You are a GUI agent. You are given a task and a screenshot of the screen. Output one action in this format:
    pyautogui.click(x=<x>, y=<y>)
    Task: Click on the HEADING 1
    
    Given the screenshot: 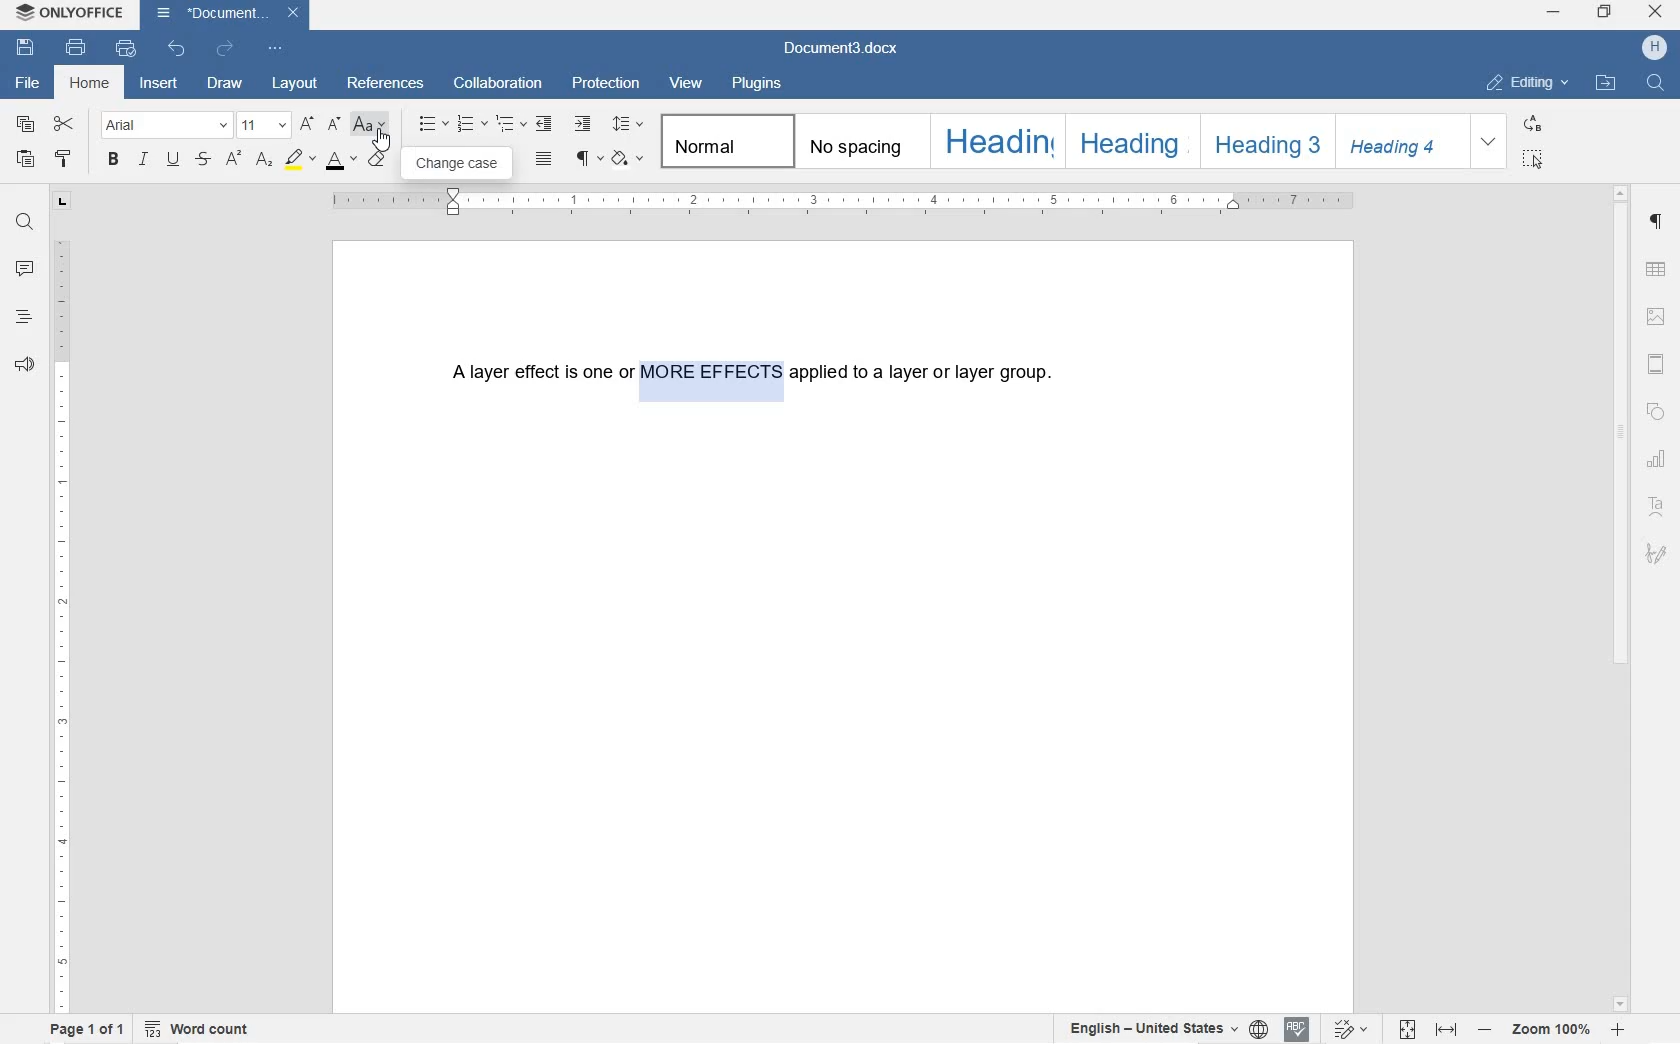 What is the action you would take?
    pyautogui.click(x=995, y=139)
    